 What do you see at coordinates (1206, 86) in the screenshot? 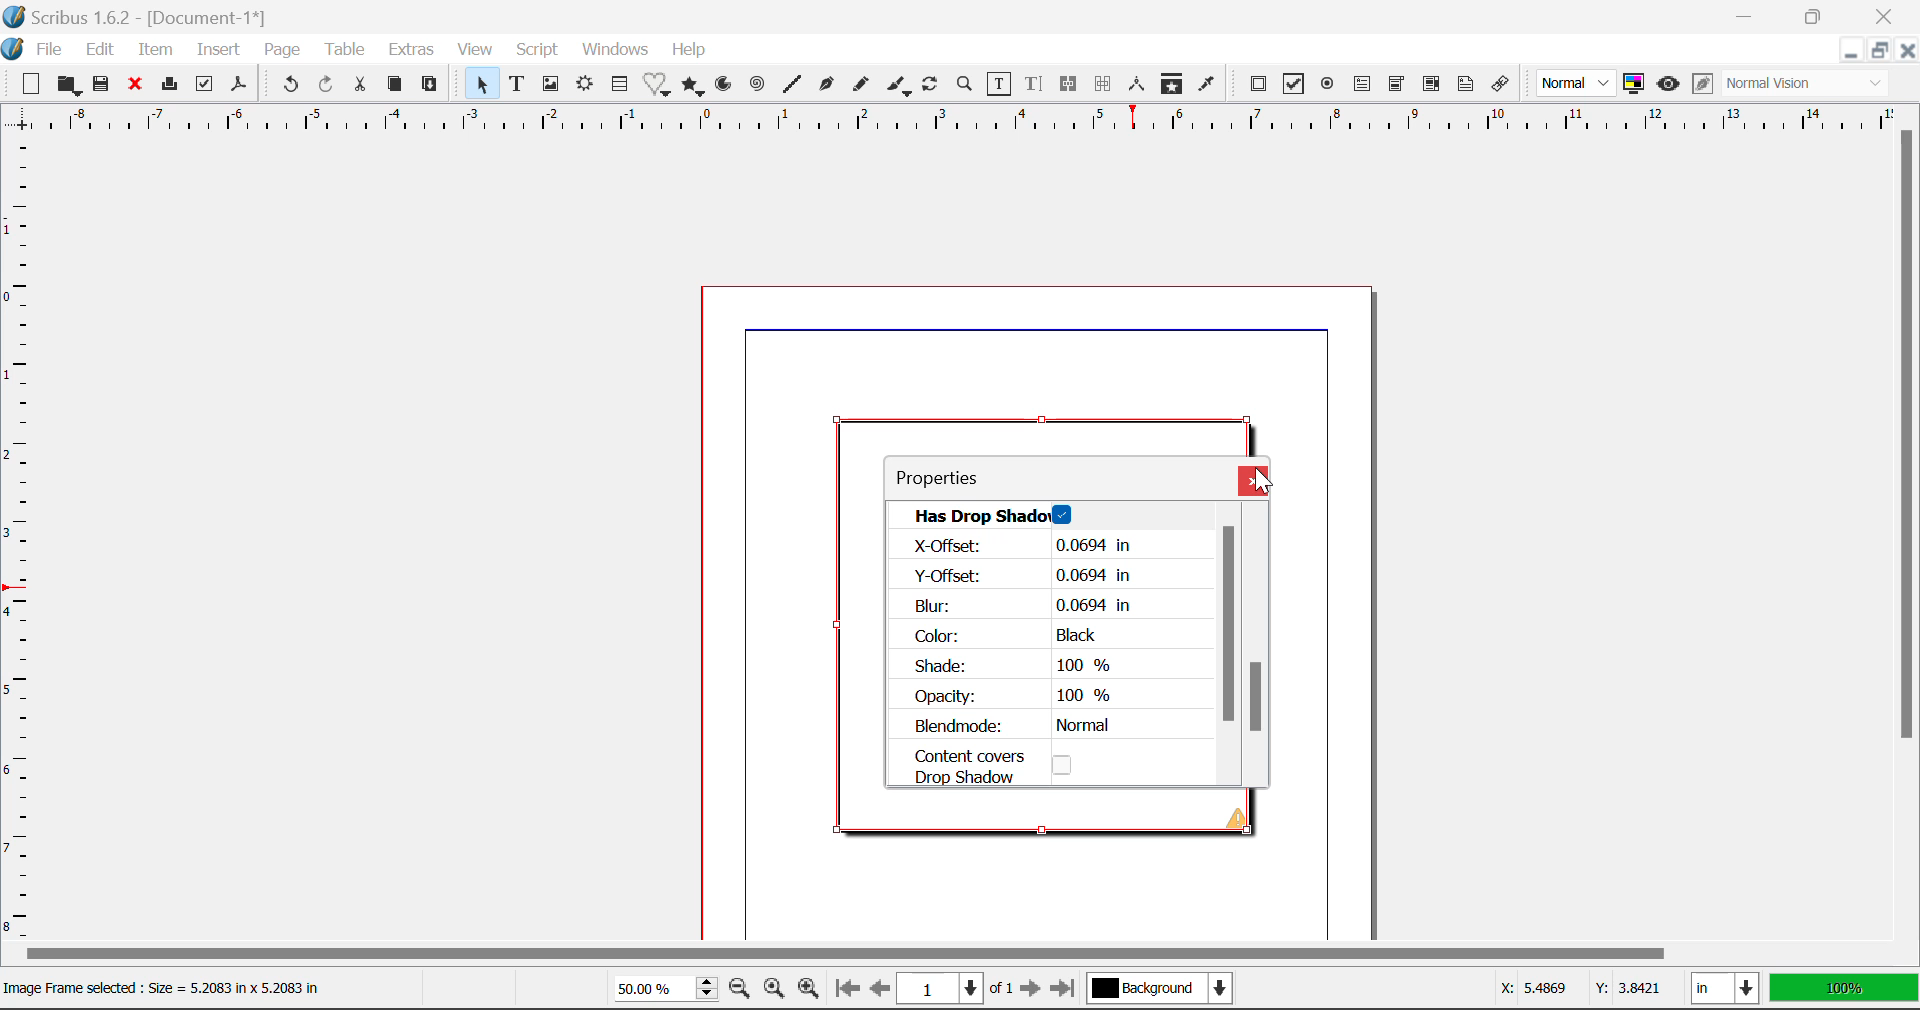
I see `Eyedropper` at bounding box center [1206, 86].